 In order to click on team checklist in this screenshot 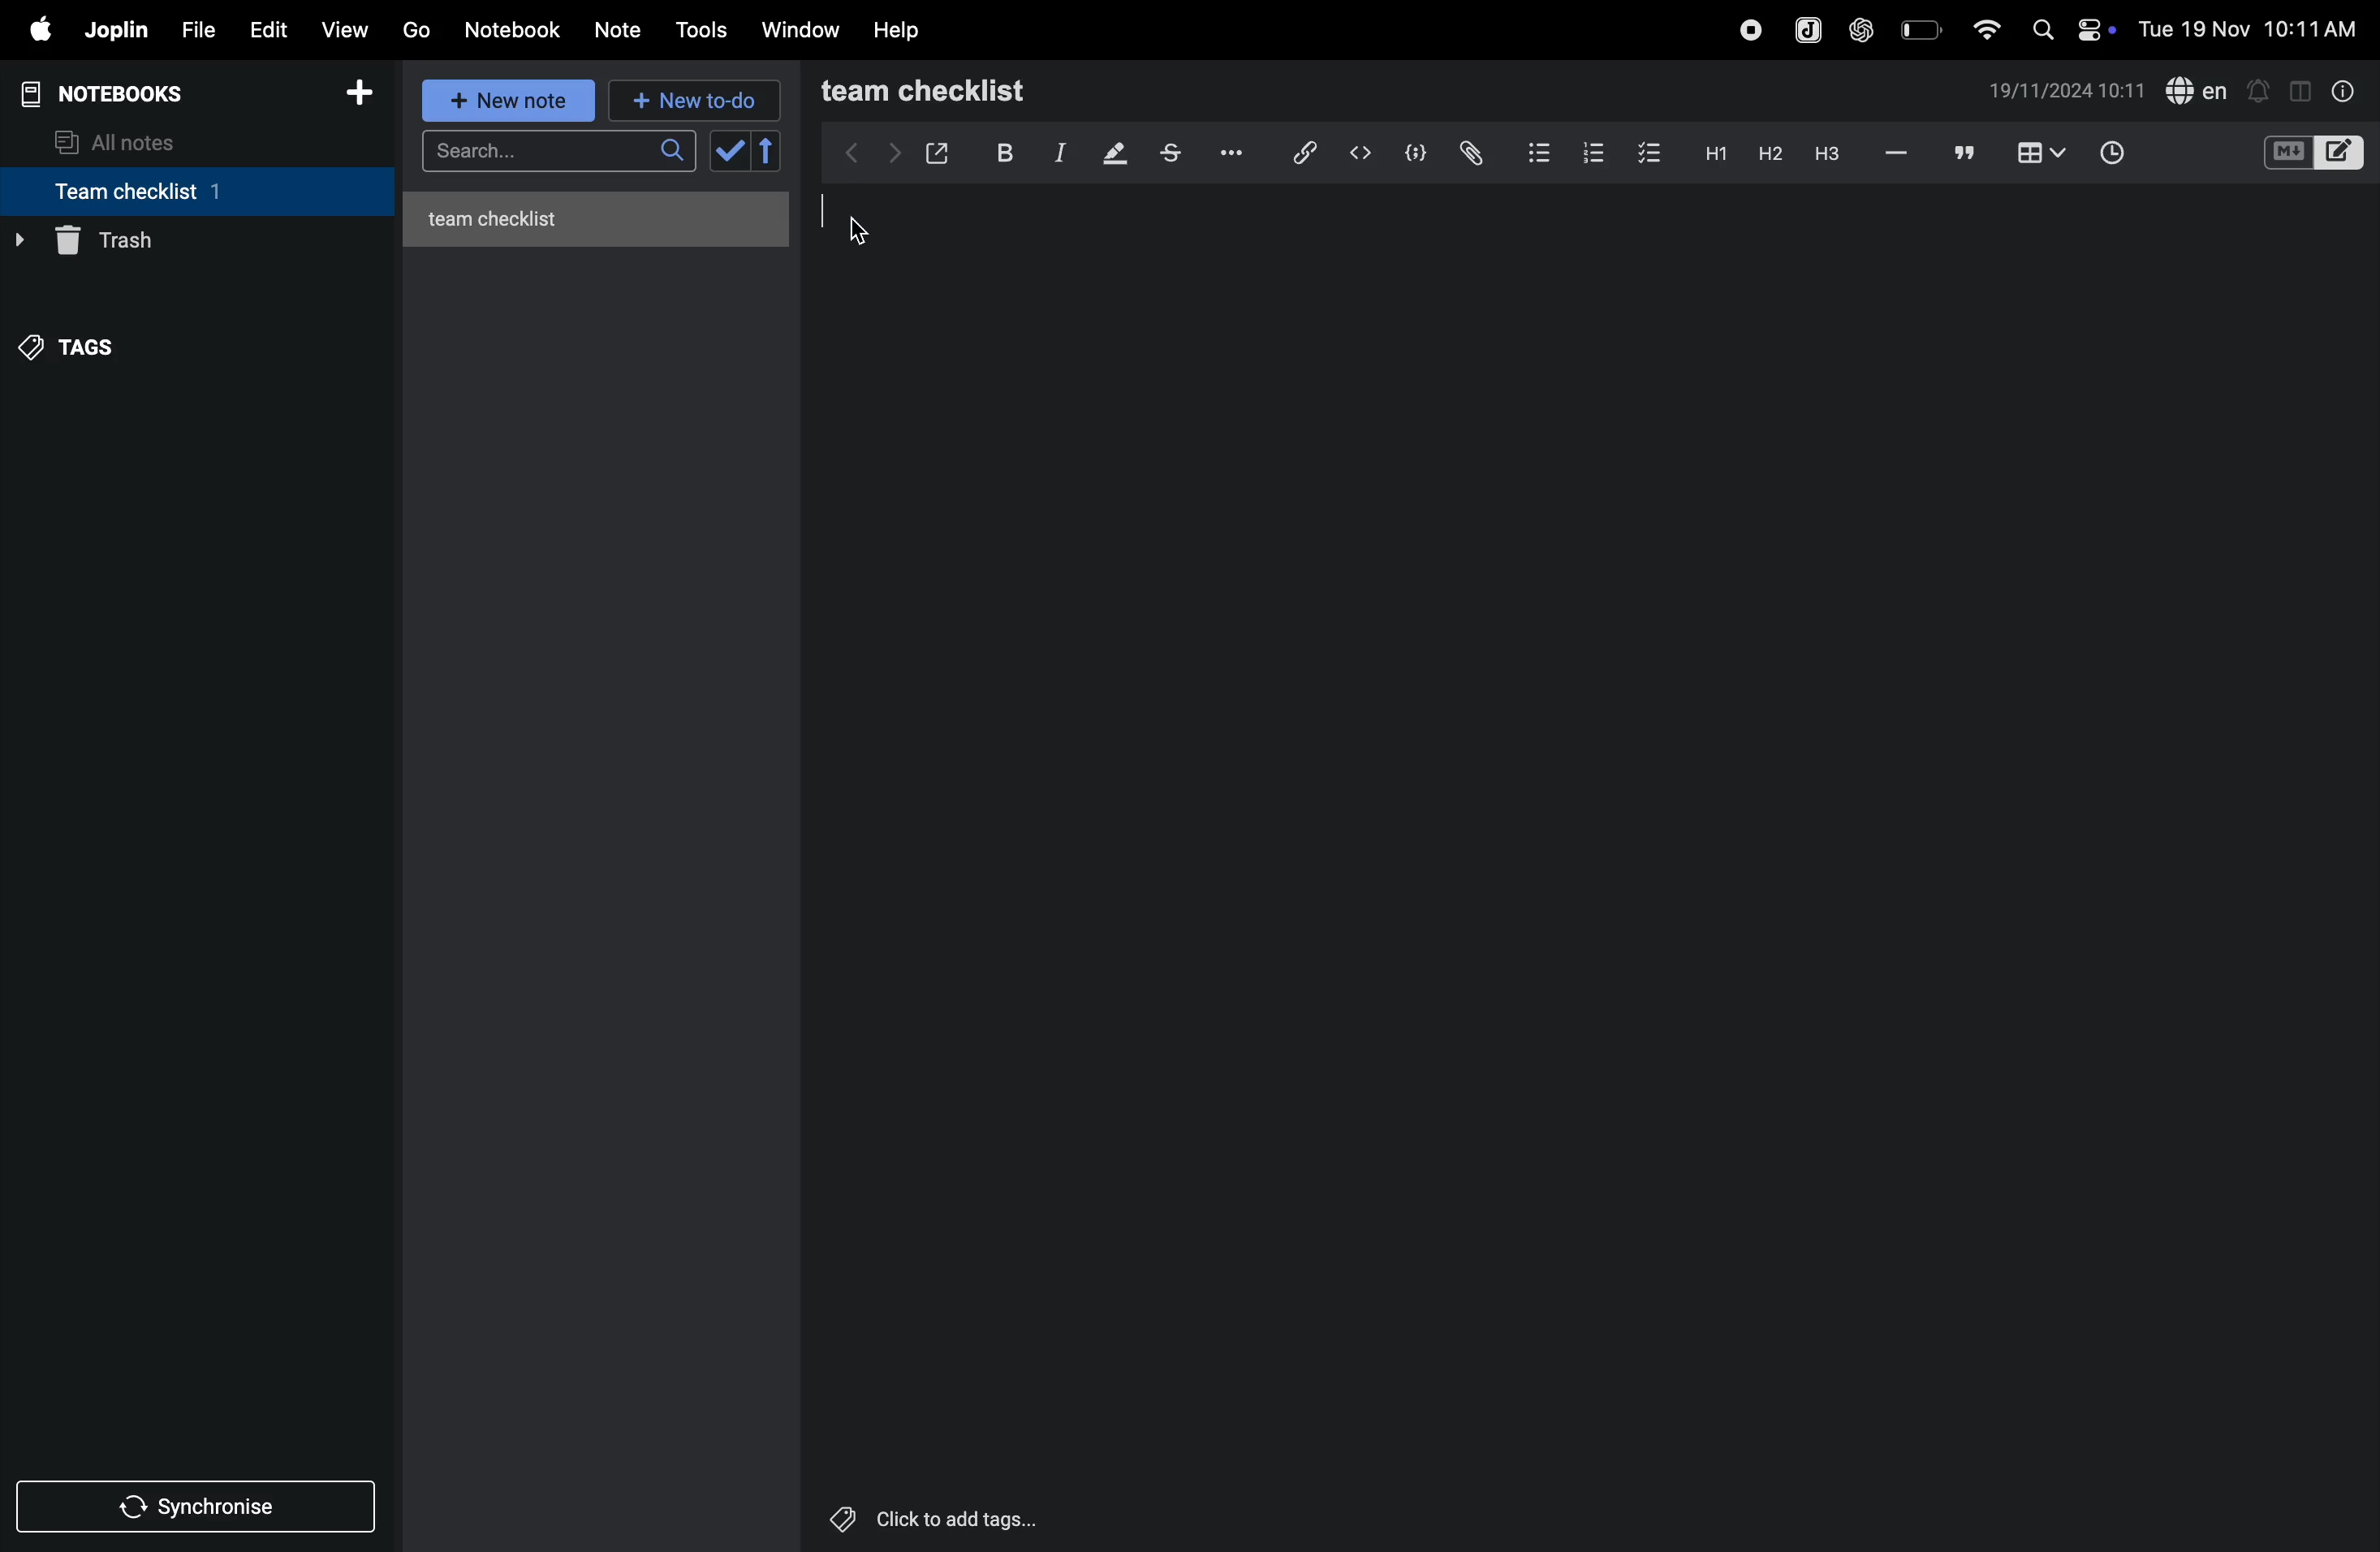, I will do `click(966, 91)`.